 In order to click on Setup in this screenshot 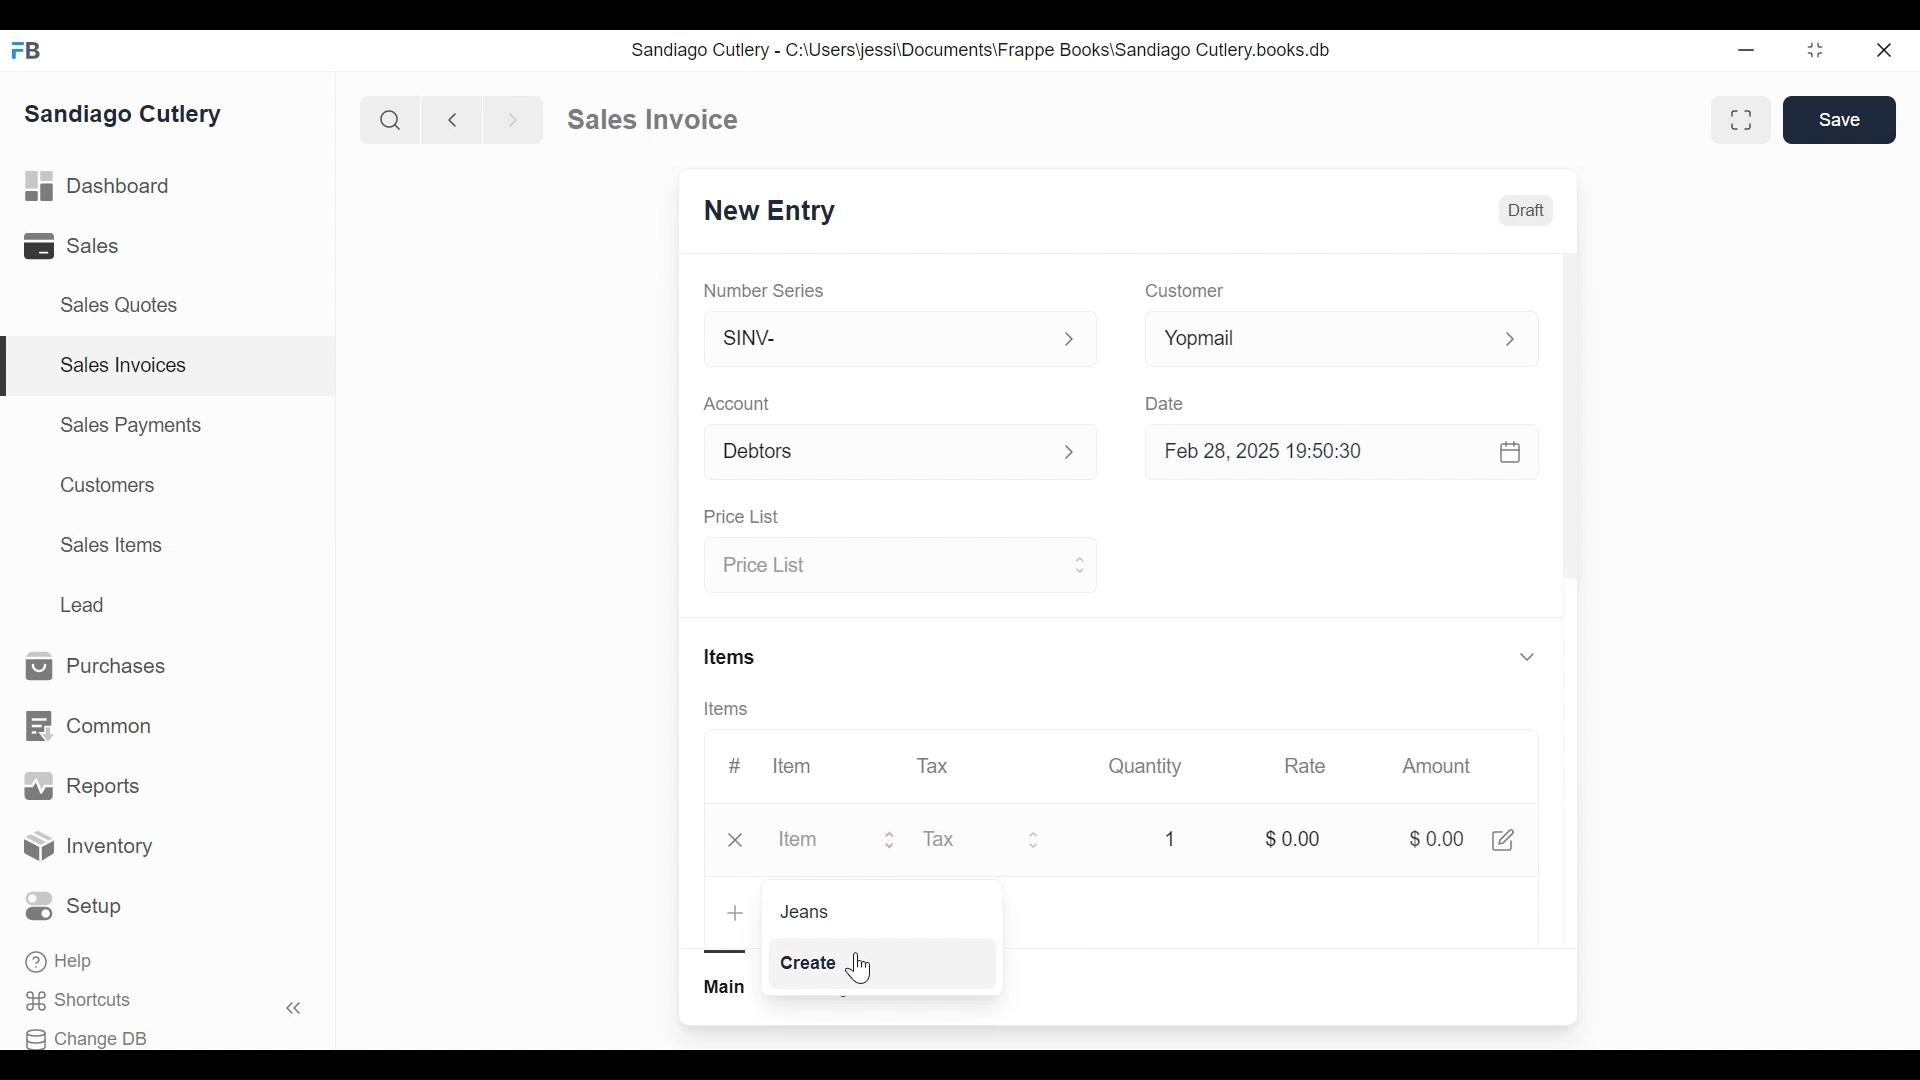, I will do `click(74, 906)`.